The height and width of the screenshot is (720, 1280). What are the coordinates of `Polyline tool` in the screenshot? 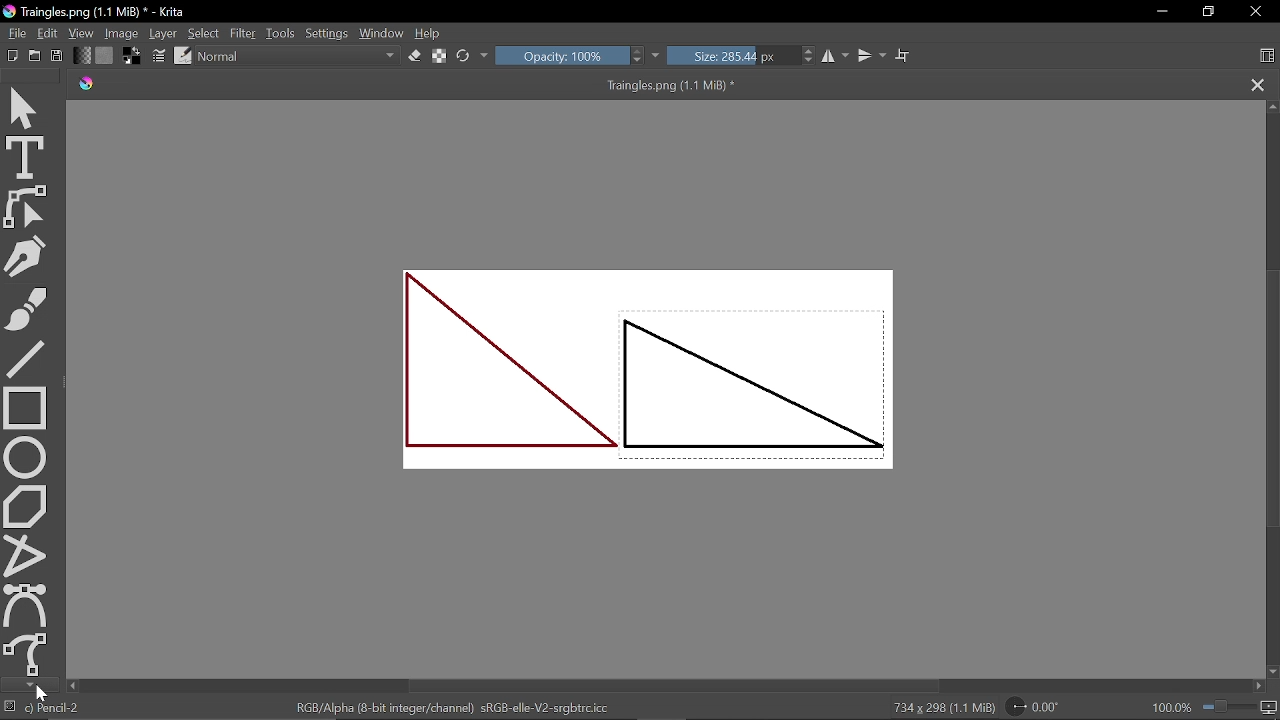 It's located at (26, 555).